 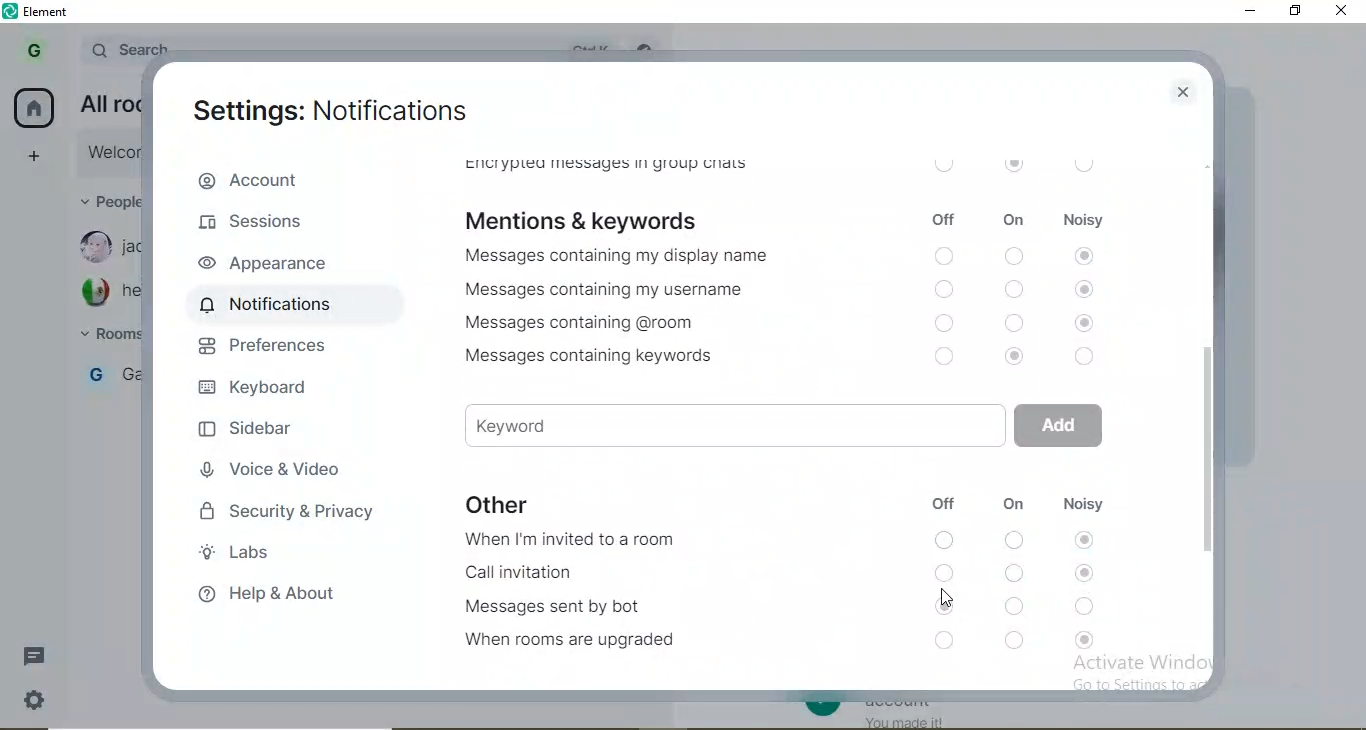 What do you see at coordinates (1090, 502) in the screenshot?
I see `noisy` at bounding box center [1090, 502].